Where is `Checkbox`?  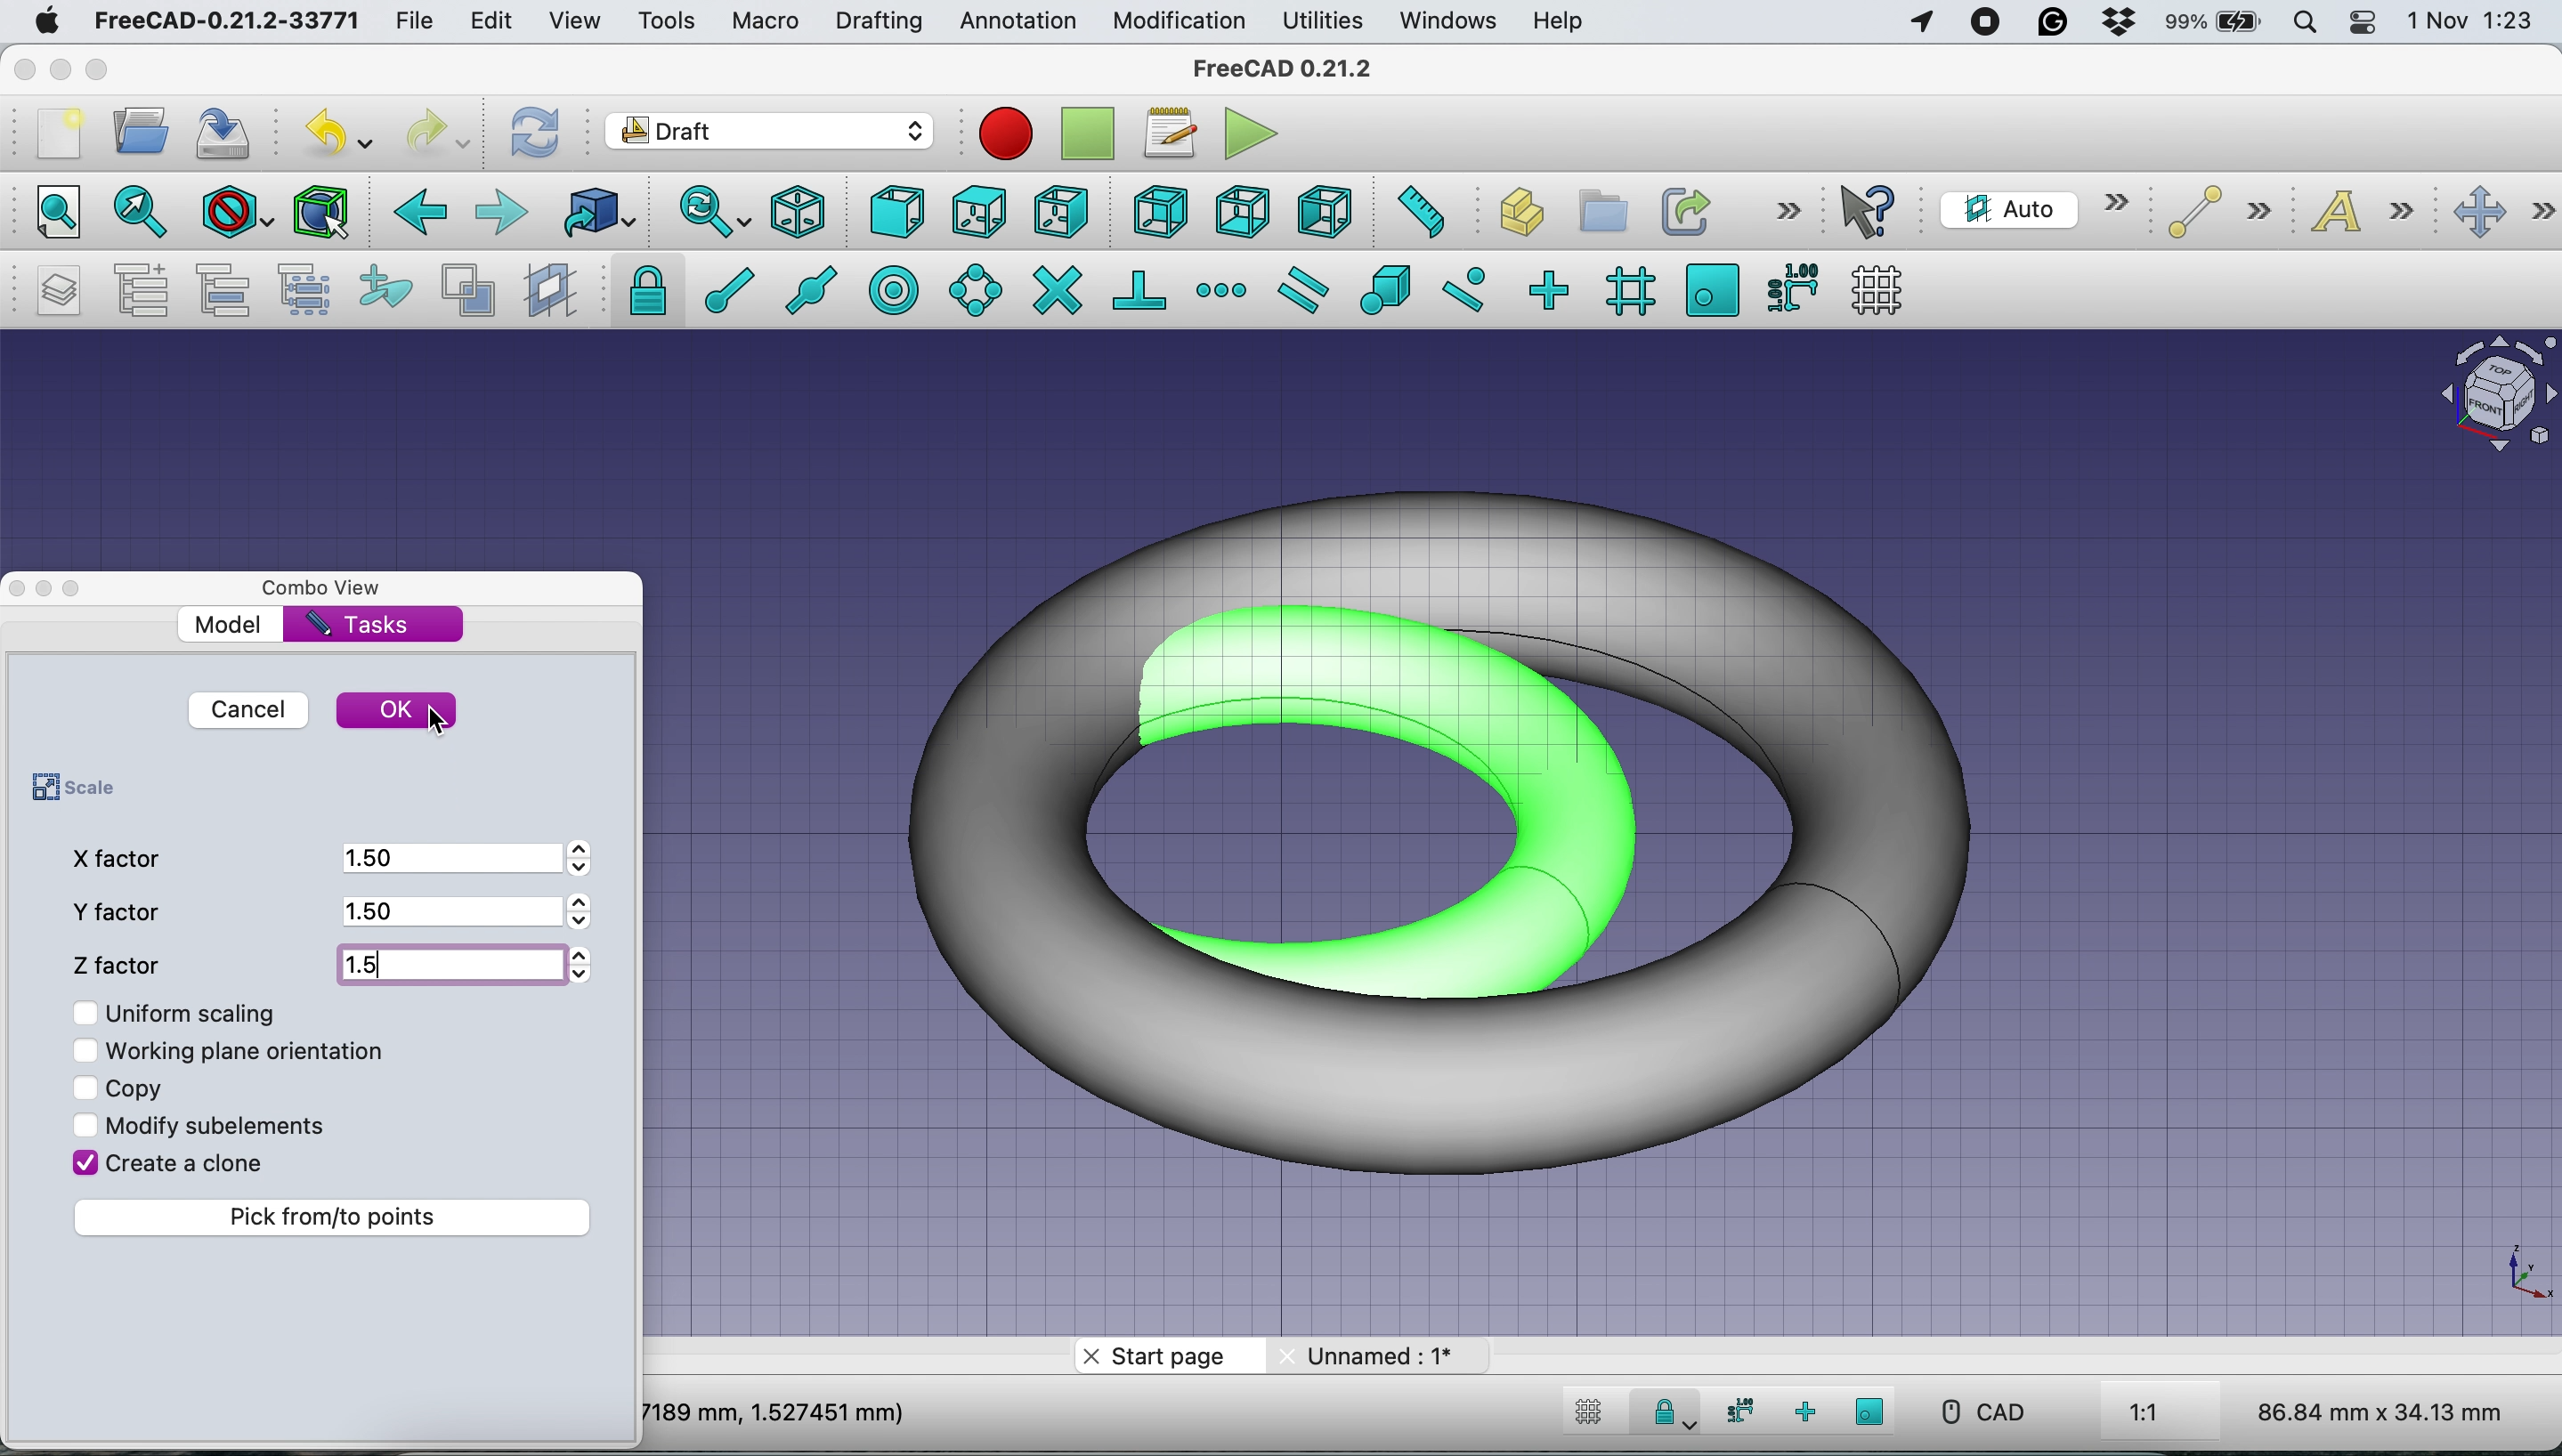
Checkbox is located at coordinates (86, 1051).